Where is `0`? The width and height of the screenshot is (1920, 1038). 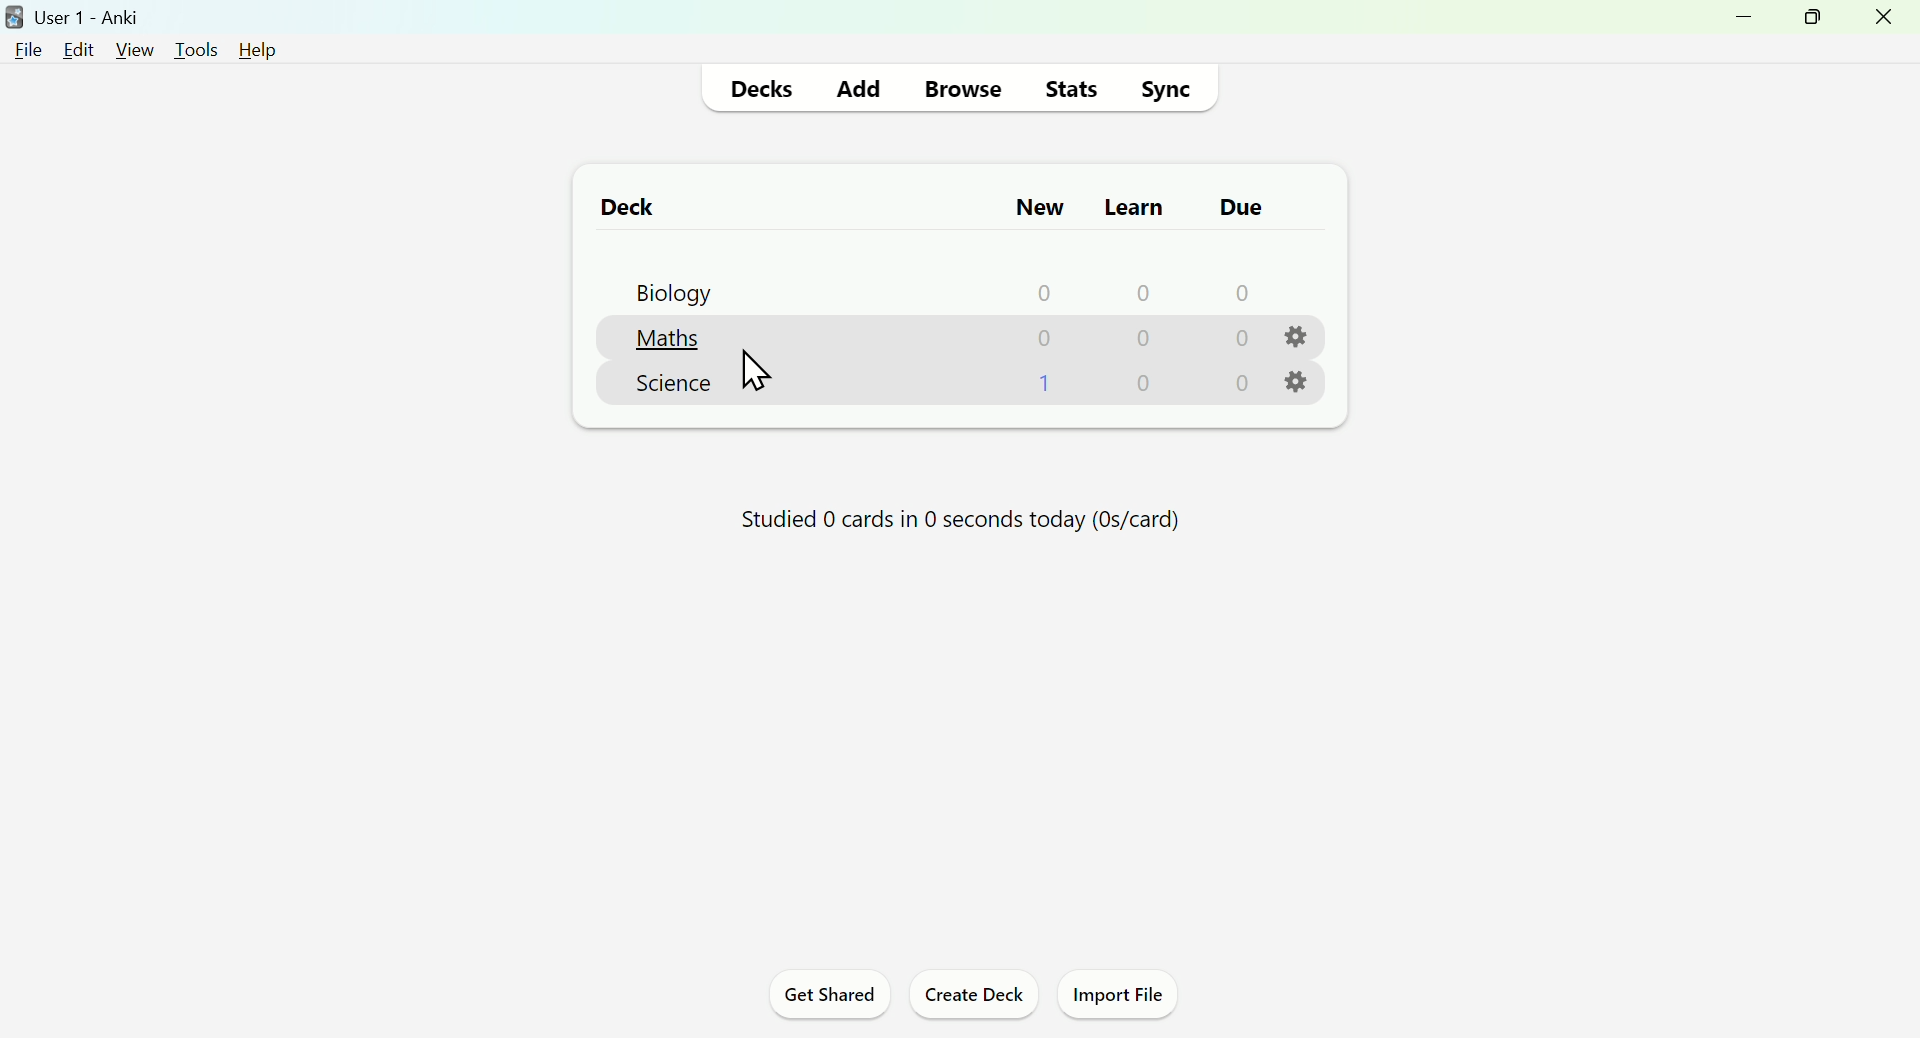 0 is located at coordinates (1045, 291).